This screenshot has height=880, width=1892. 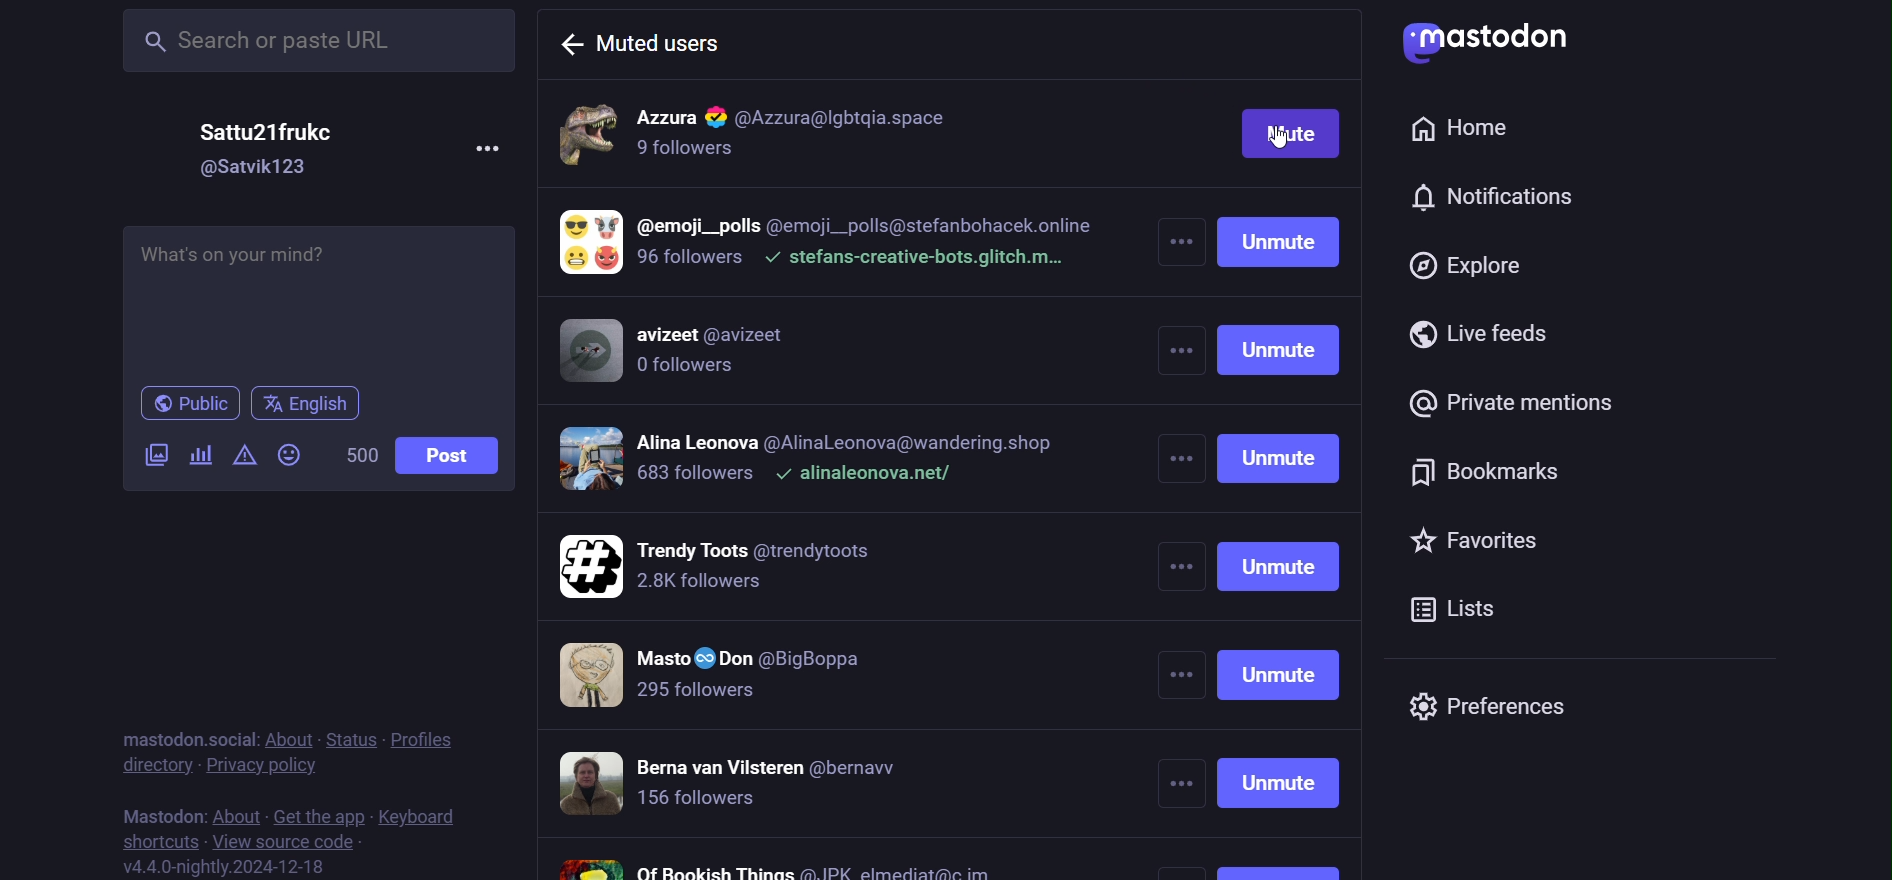 I want to click on live feed, so click(x=1480, y=334).